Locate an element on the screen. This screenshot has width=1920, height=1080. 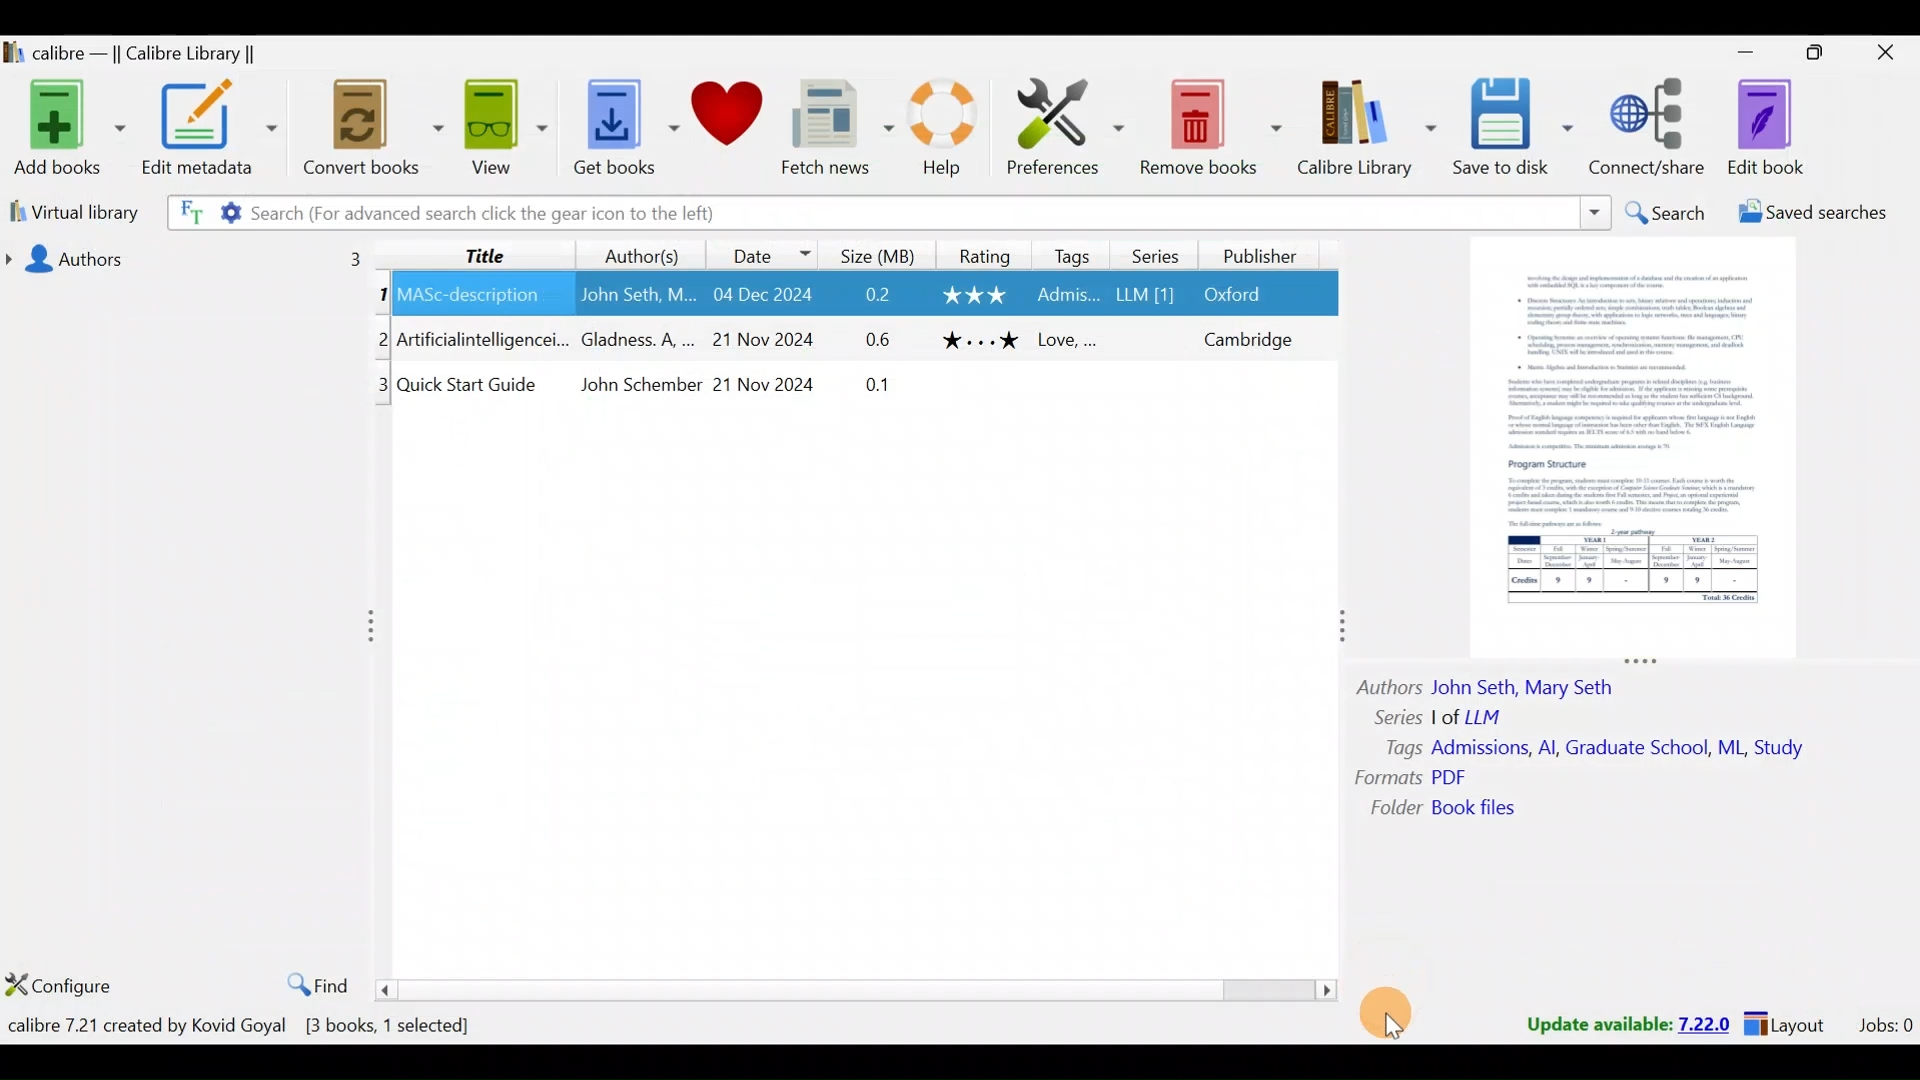
Jobs is located at coordinates (1883, 1028).